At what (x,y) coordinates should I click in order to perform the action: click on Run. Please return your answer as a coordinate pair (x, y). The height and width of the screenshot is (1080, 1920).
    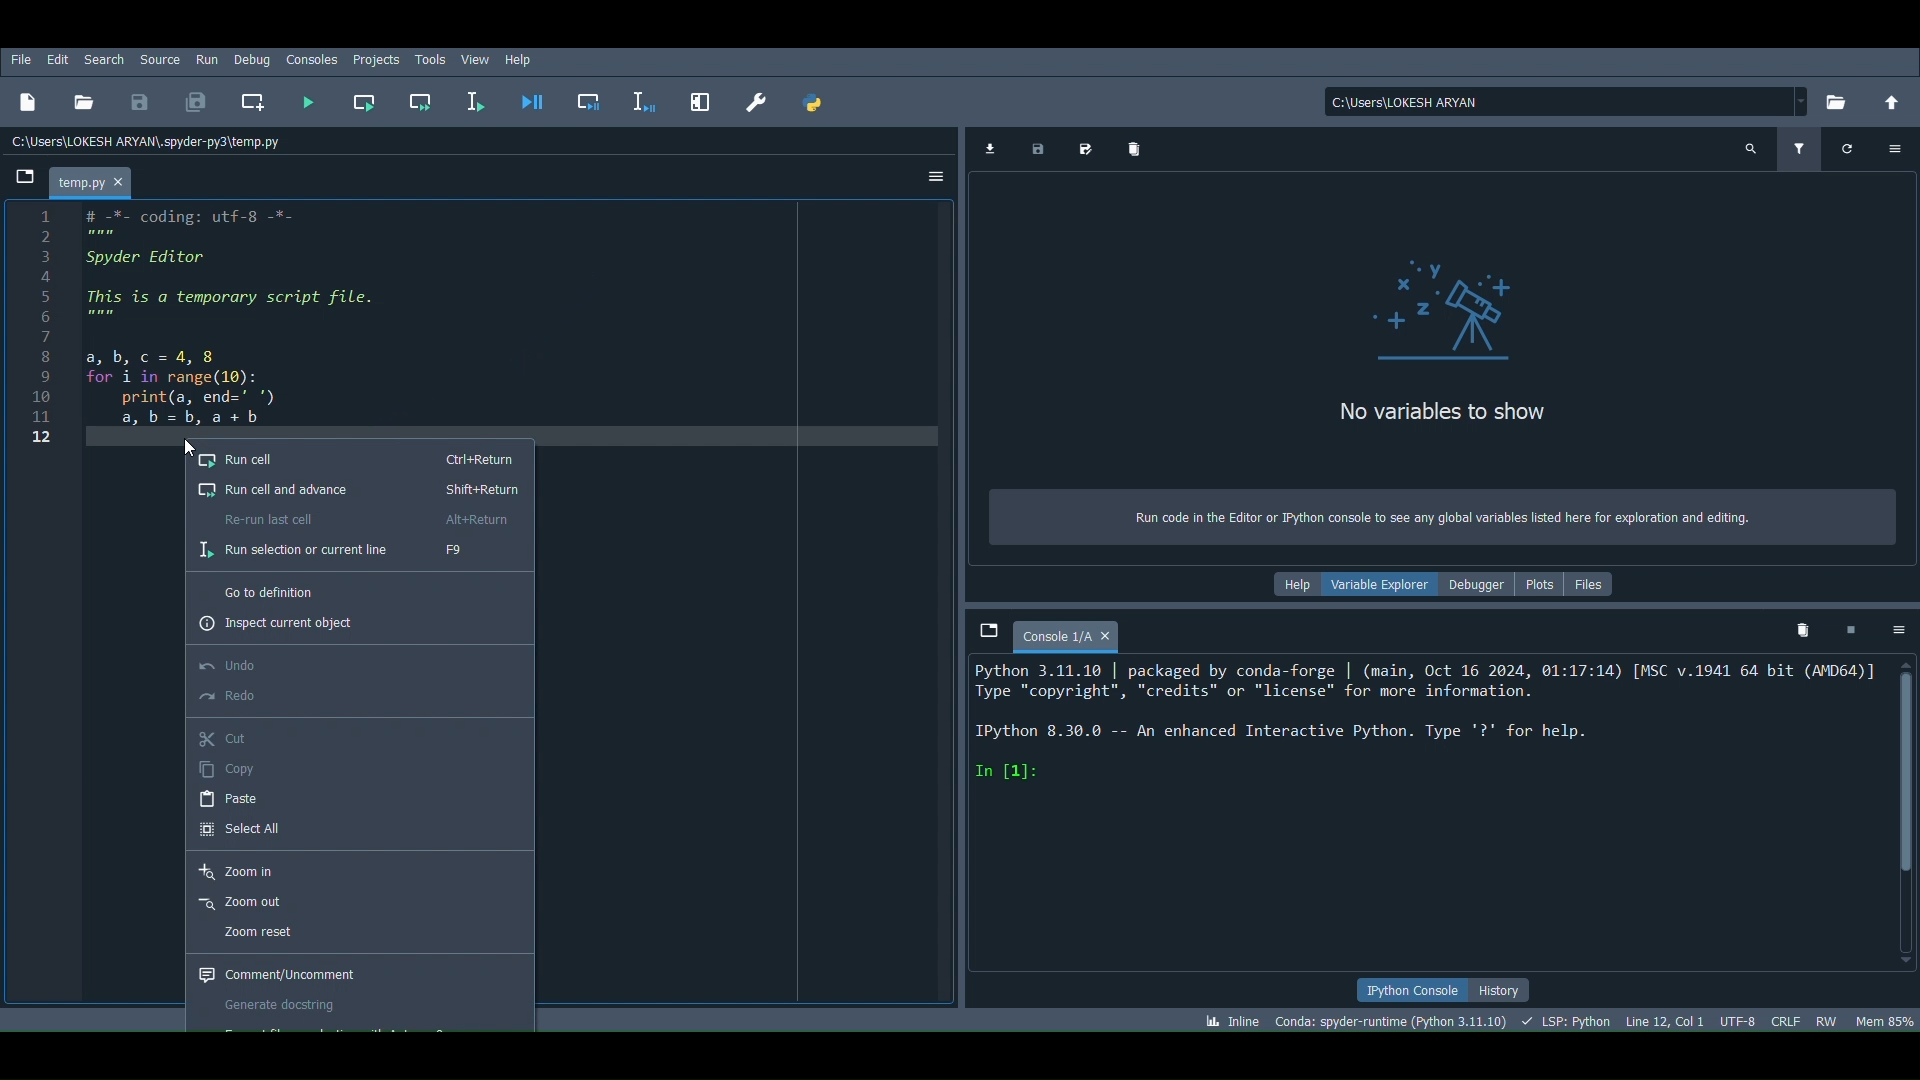
    Looking at the image, I should click on (205, 58).